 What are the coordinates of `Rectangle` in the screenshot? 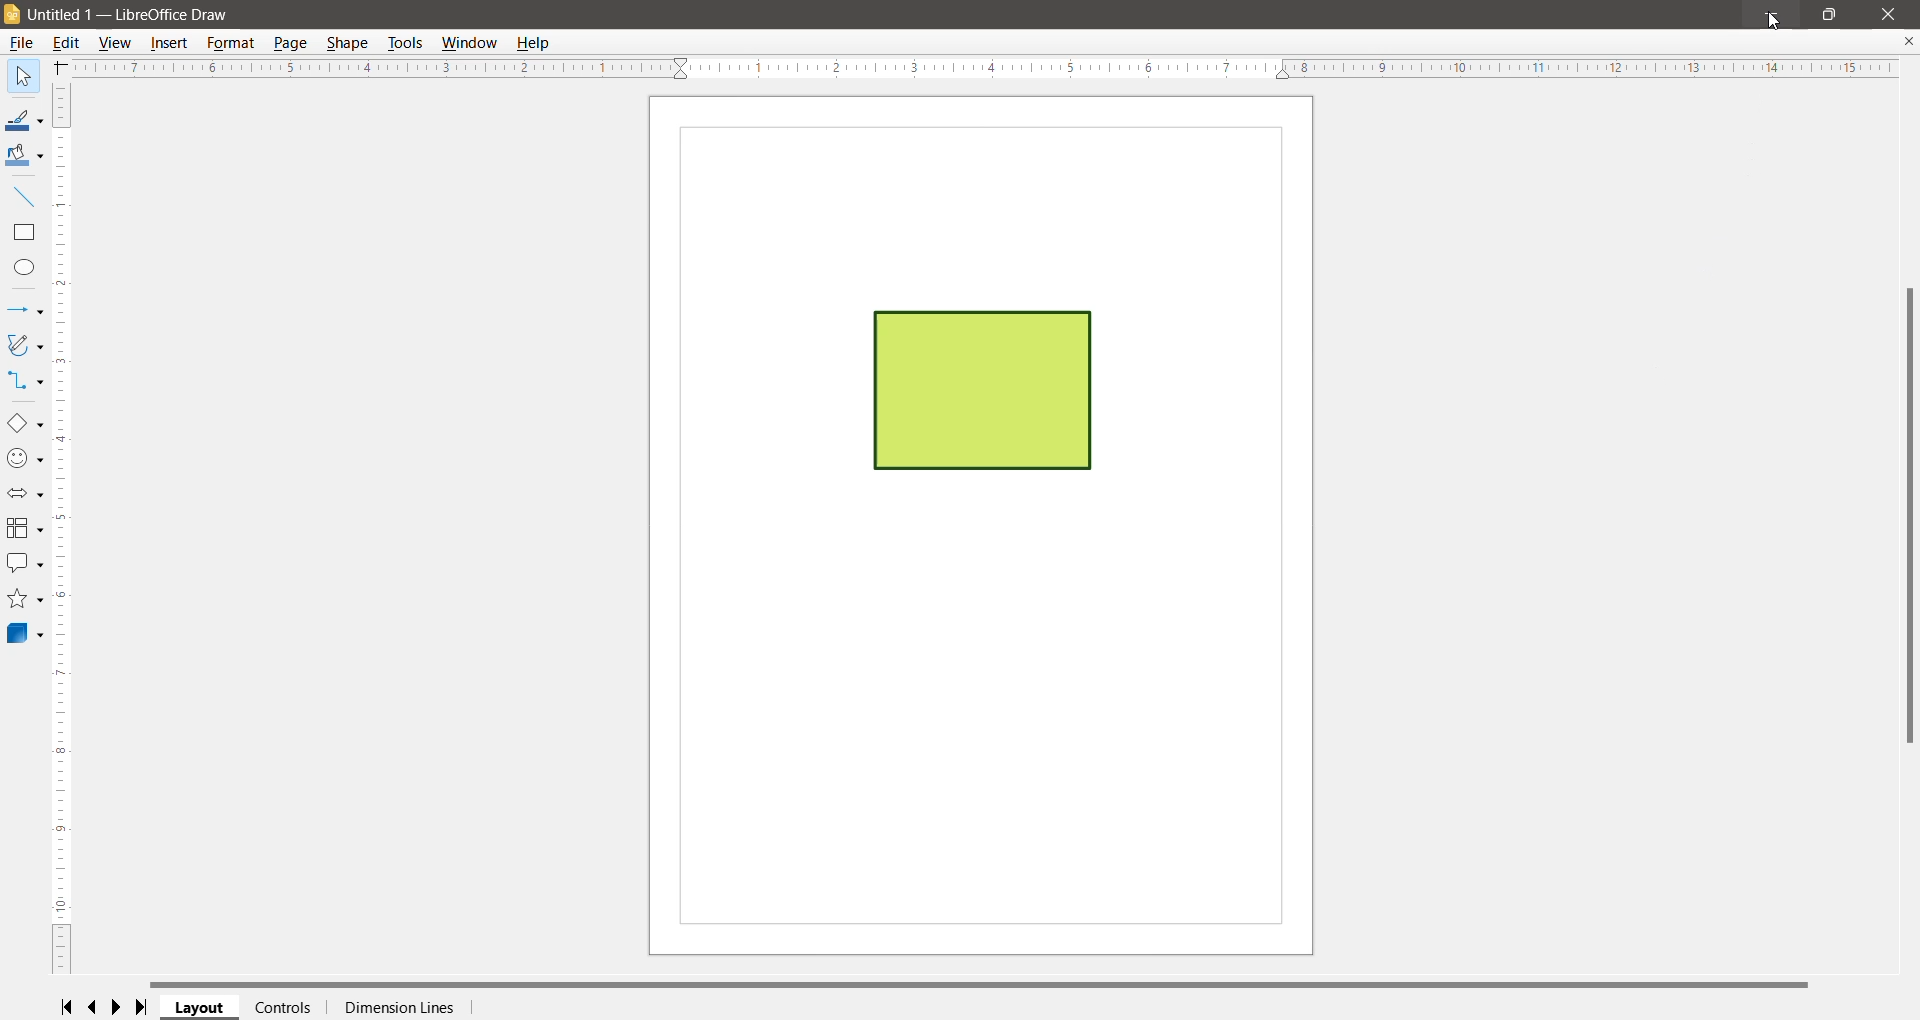 It's located at (26, 234).